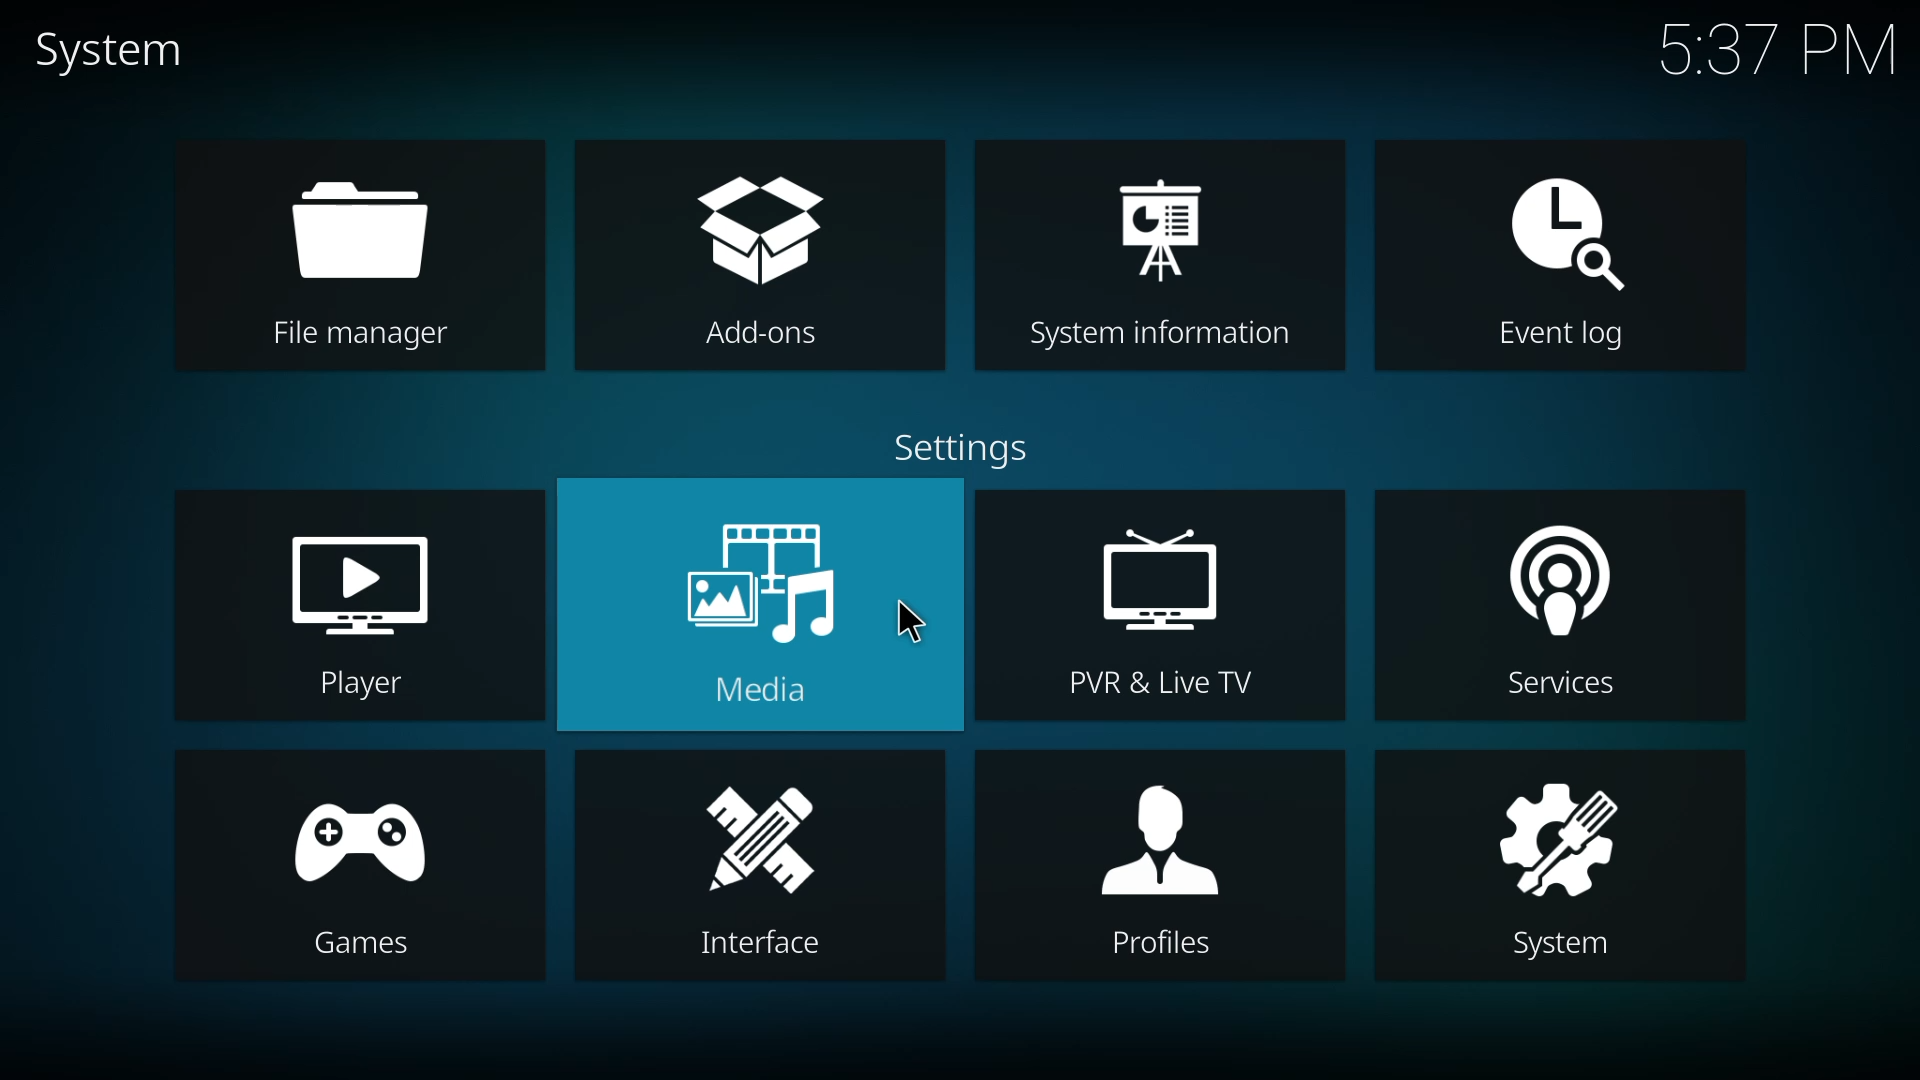 The image size is (1920, 1080). Describe the element at coordinates (1164, 574) in the screenshot. I see `pvr & live tv` at that location.